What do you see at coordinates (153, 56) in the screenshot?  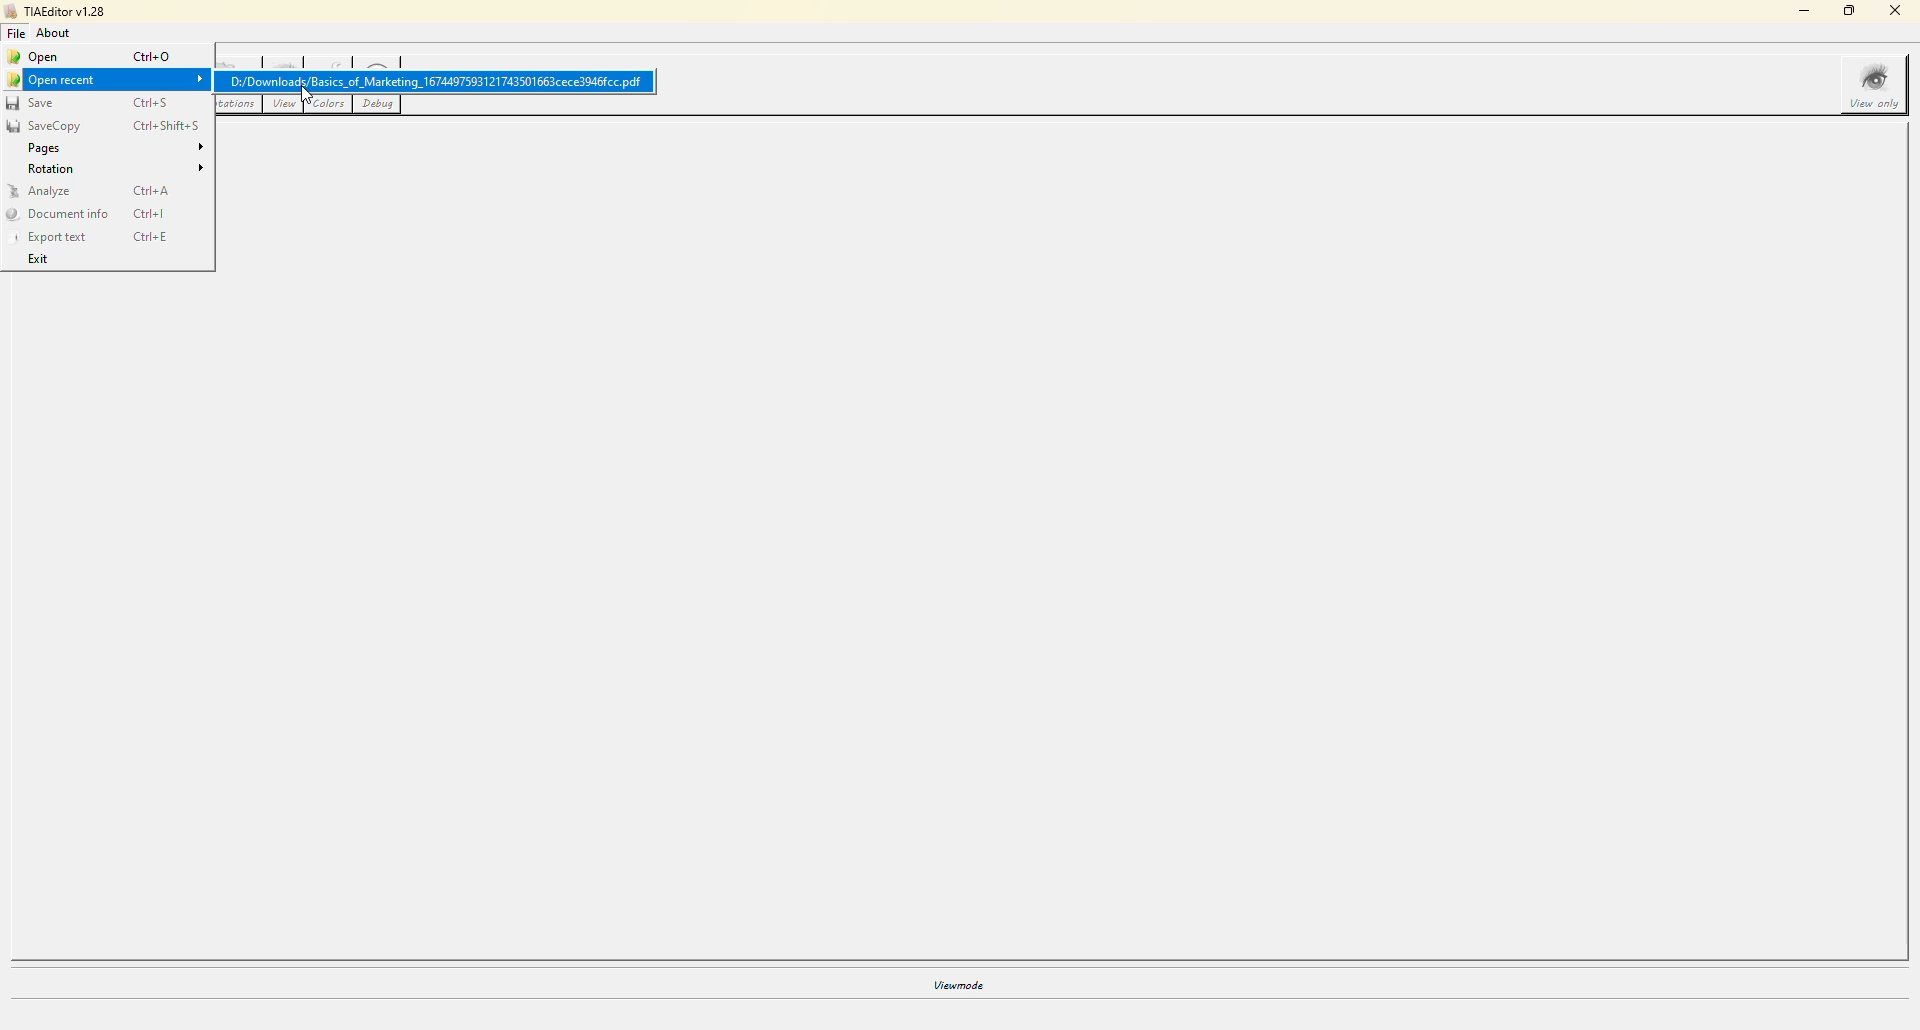 I see `ctrl+o` at bounding box center [153, 56].